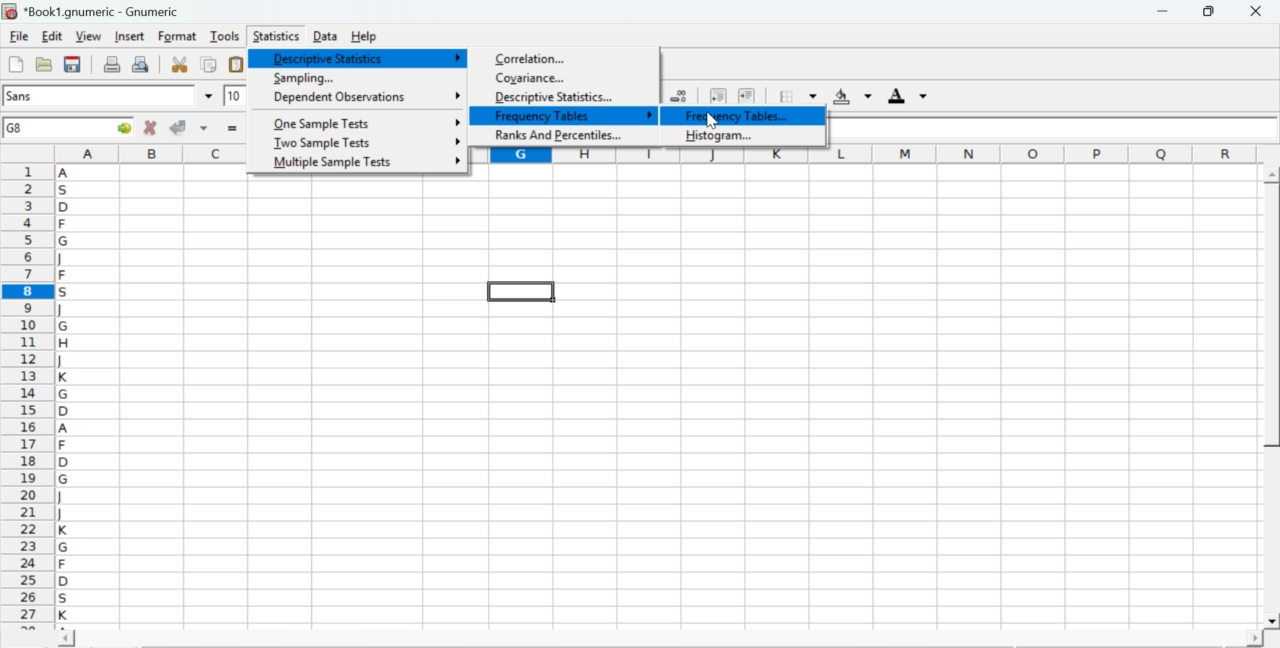  I want to click on dependent observations, so click(338, 98).